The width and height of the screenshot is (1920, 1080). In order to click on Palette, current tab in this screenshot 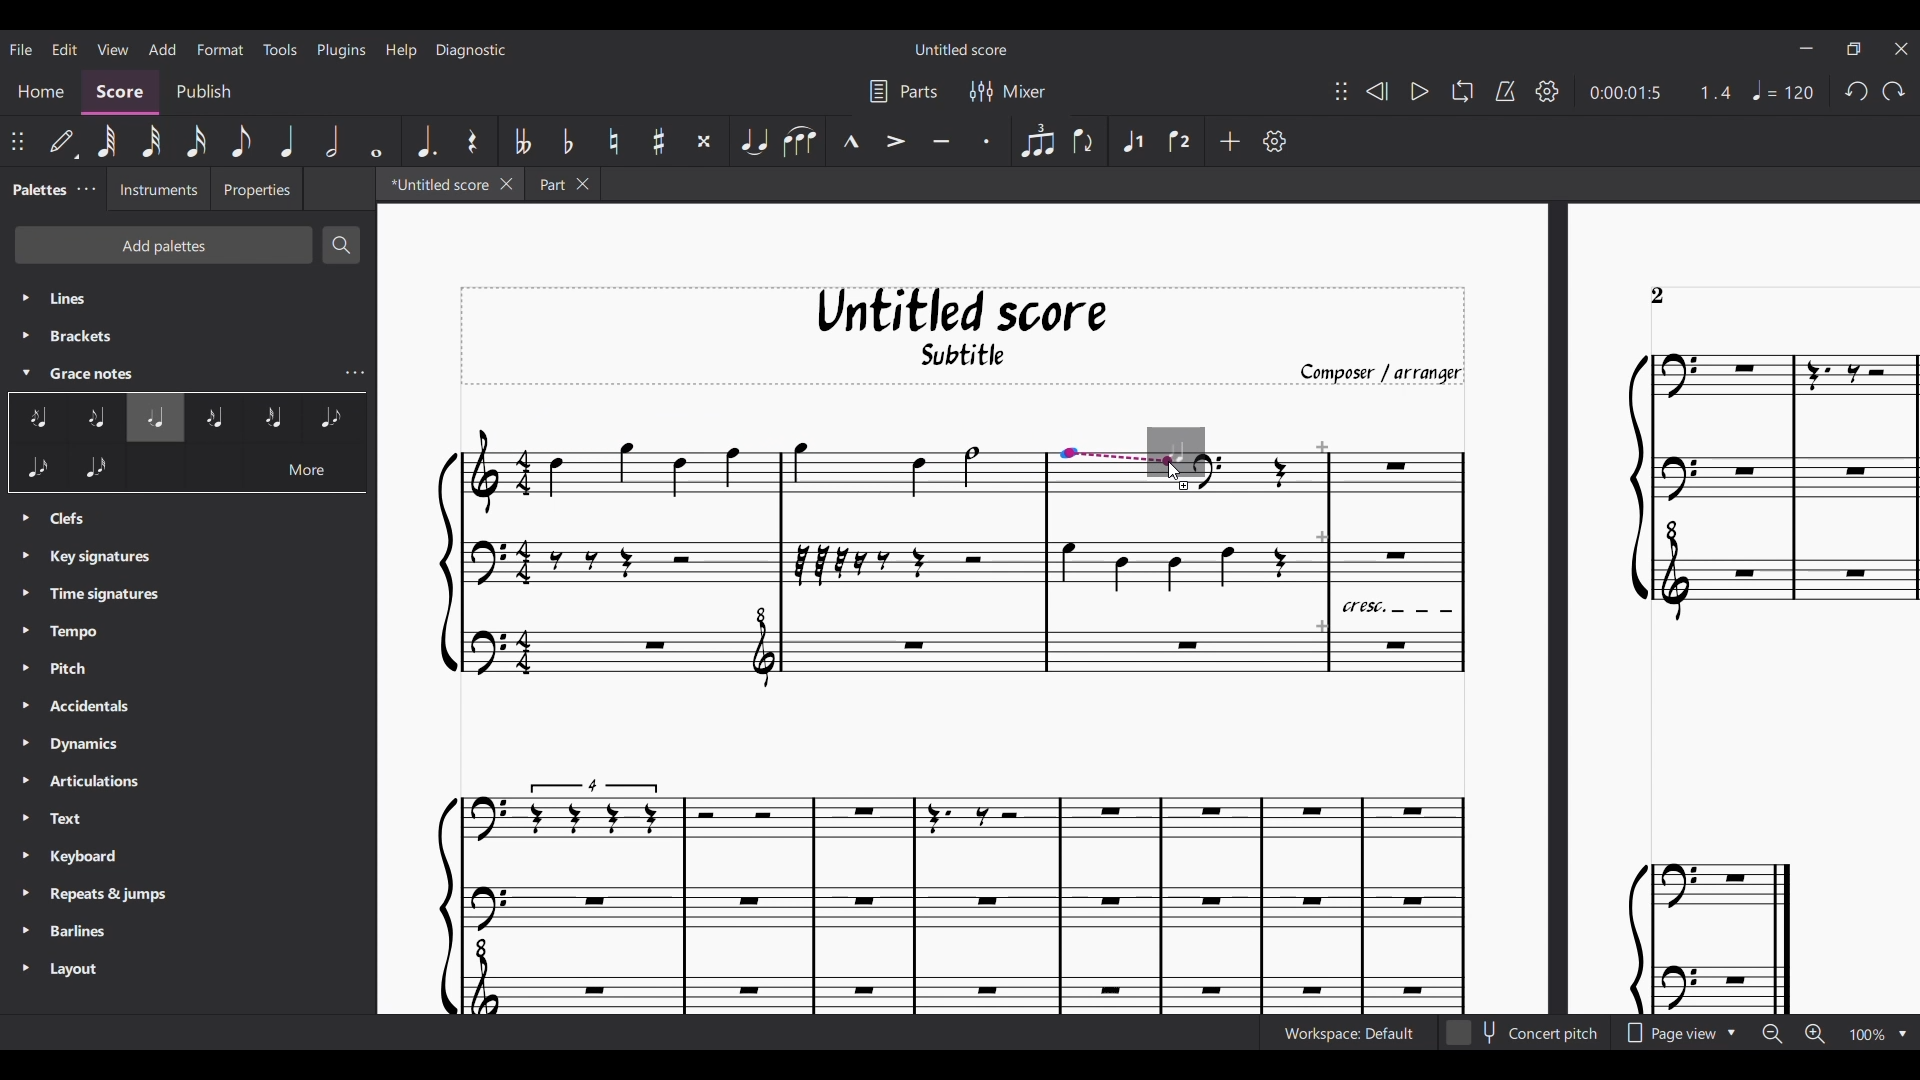, I will do `click(37, 189)`.